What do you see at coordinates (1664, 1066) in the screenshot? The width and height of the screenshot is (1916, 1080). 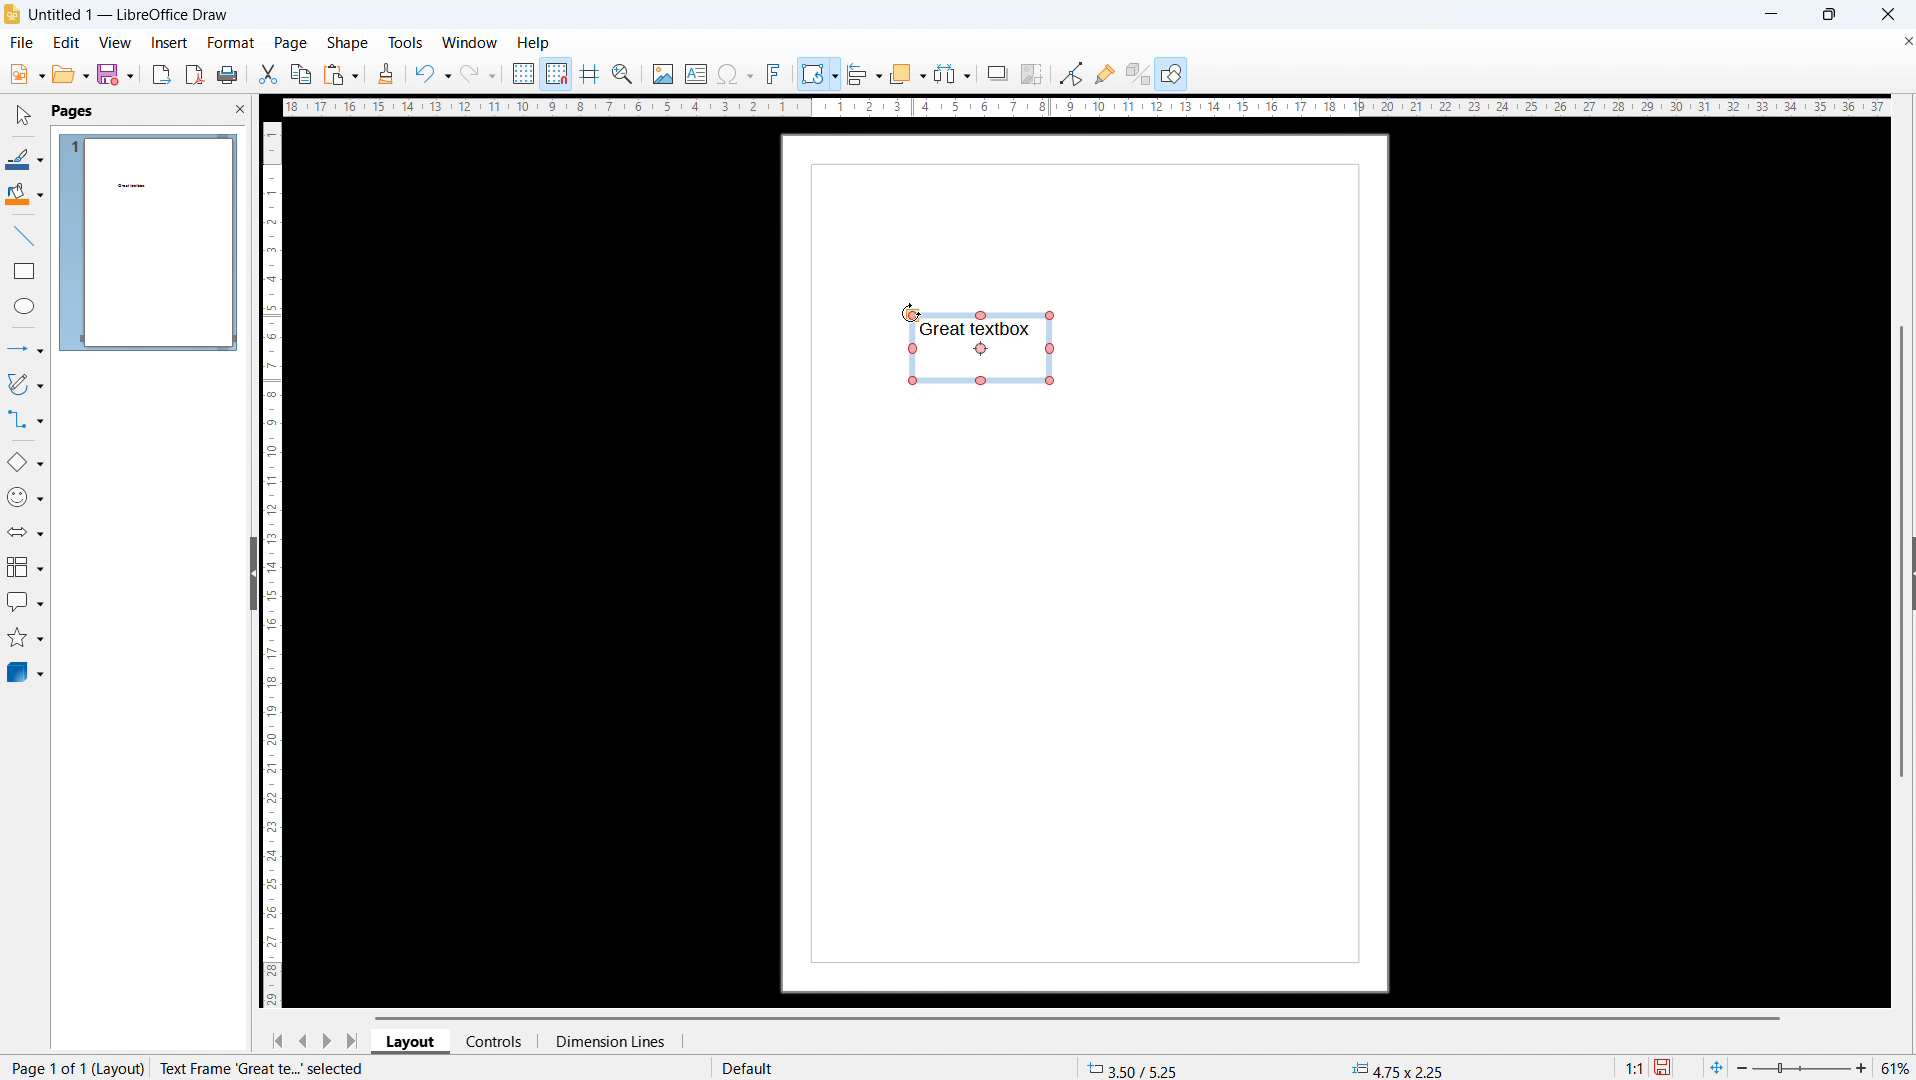 I see `save ` at bounding box center [1664, 1066].